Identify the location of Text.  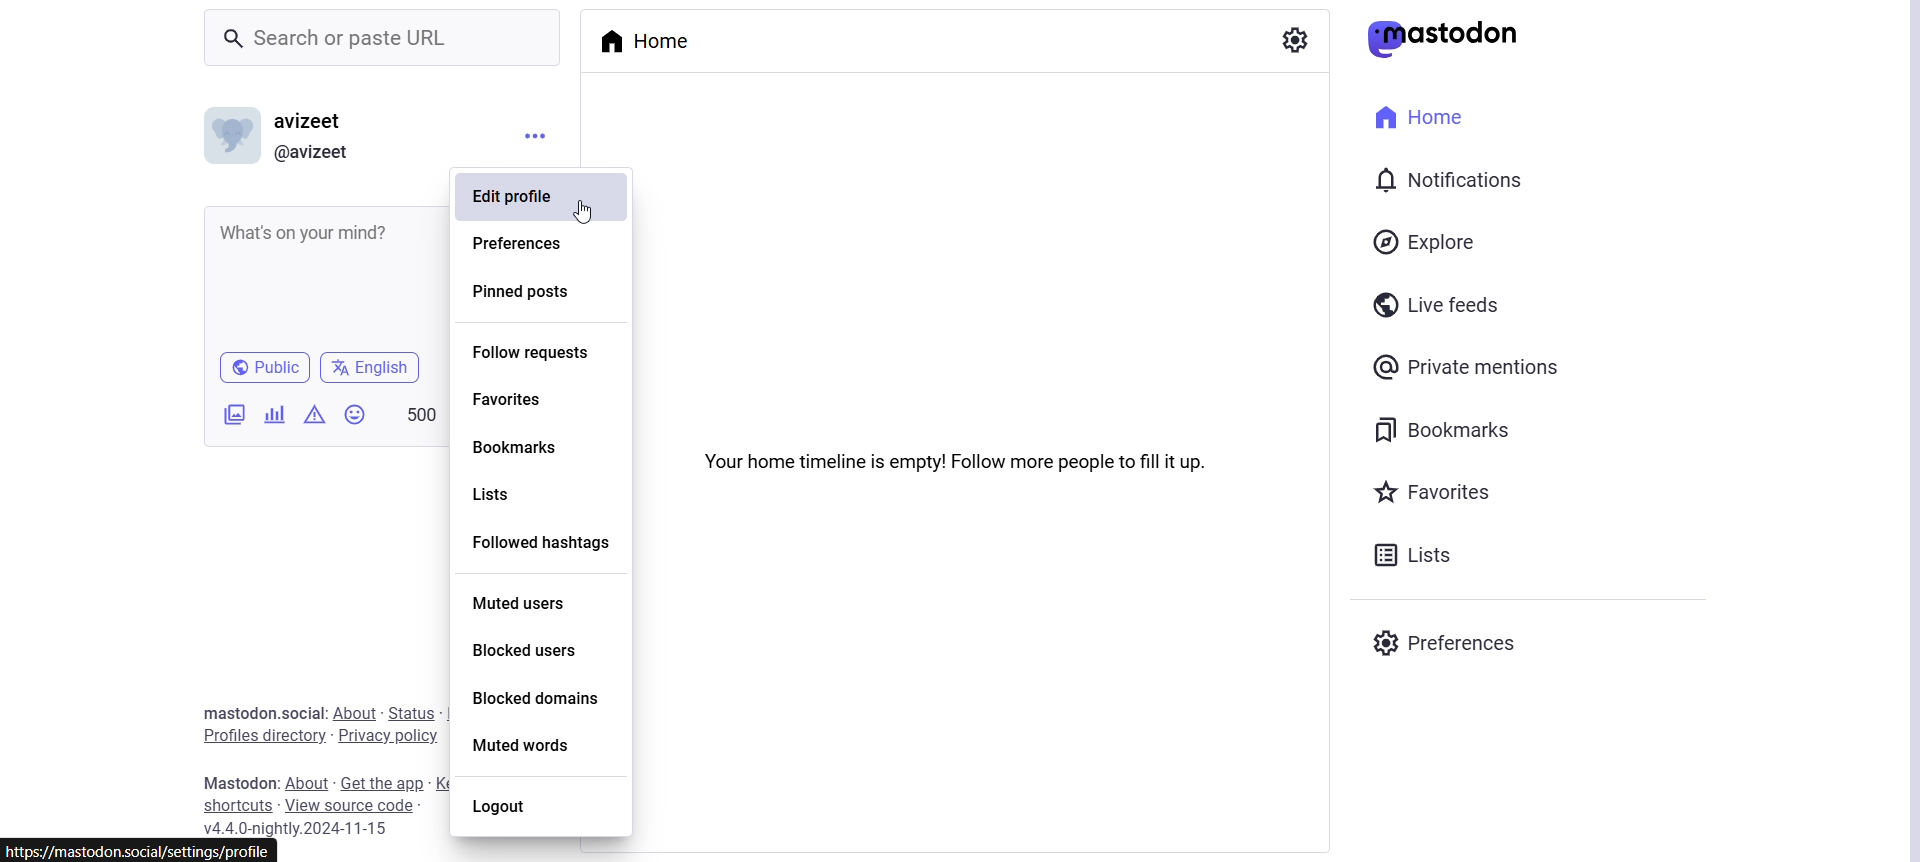
(238, 782).